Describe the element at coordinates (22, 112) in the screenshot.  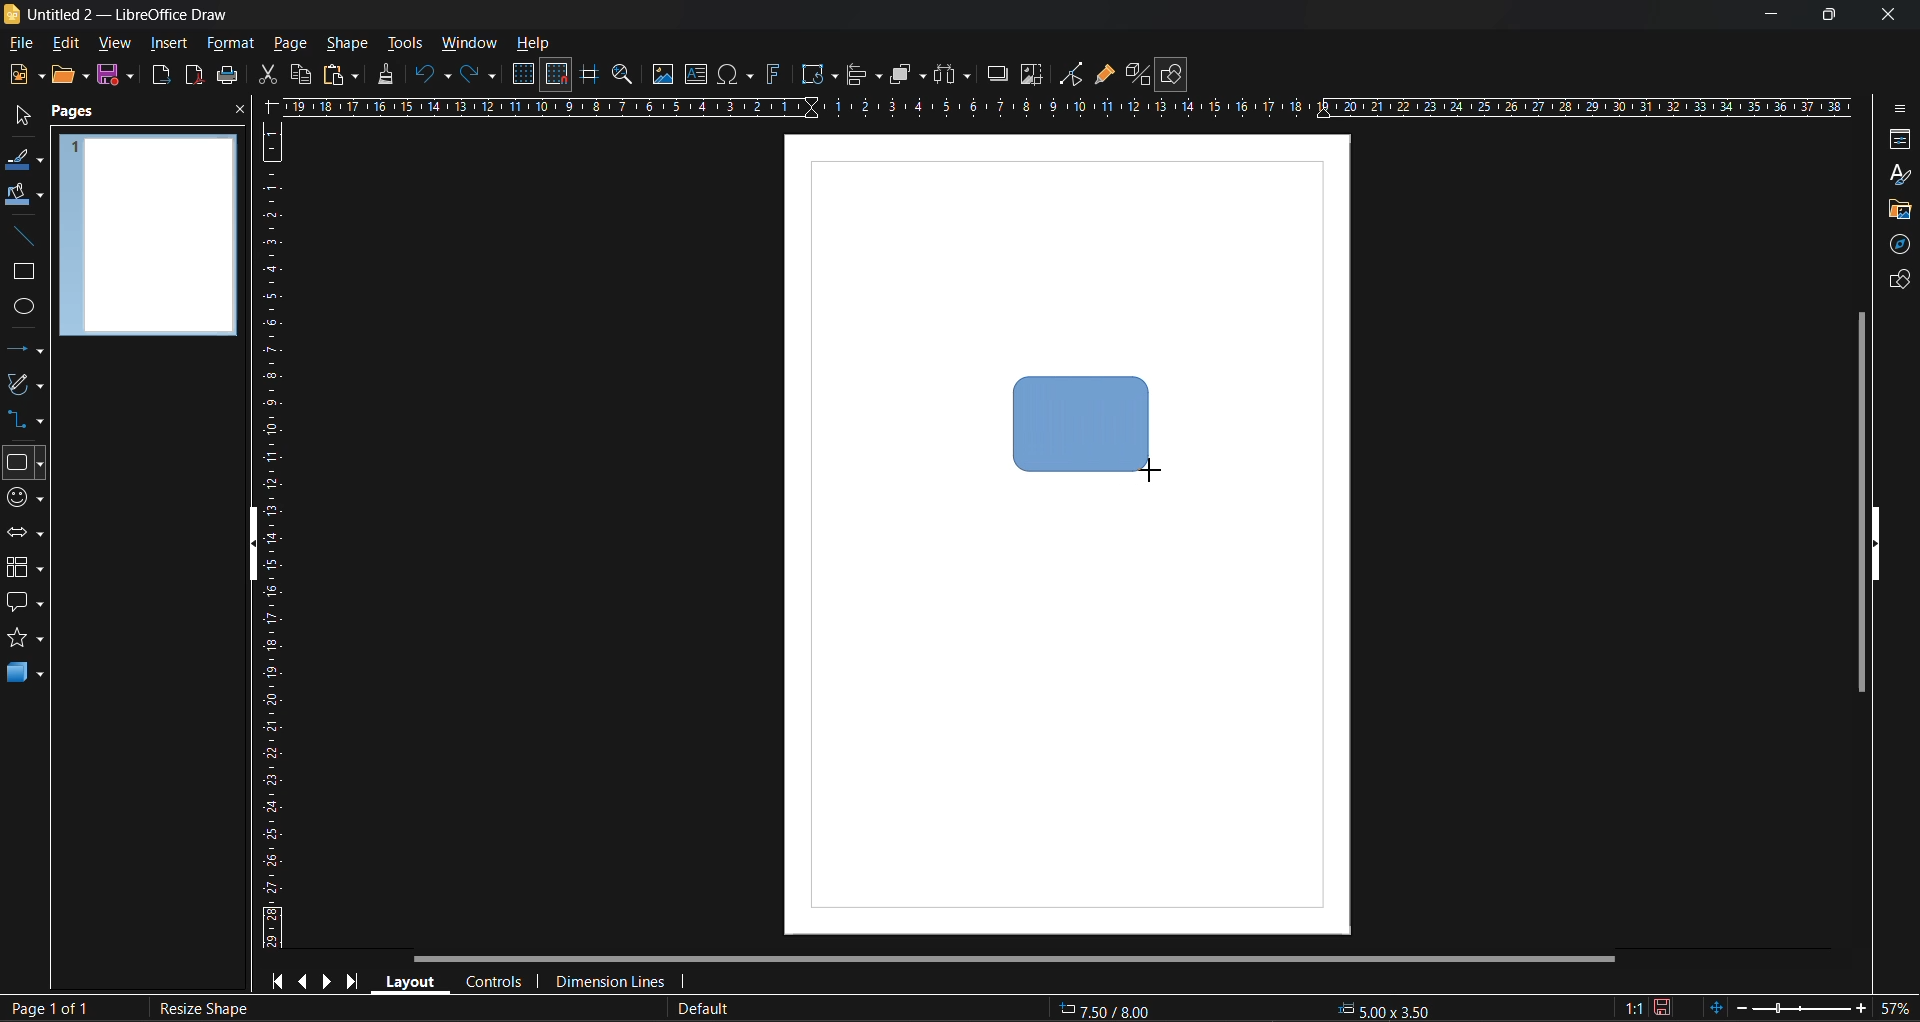
I see `select` at that location.